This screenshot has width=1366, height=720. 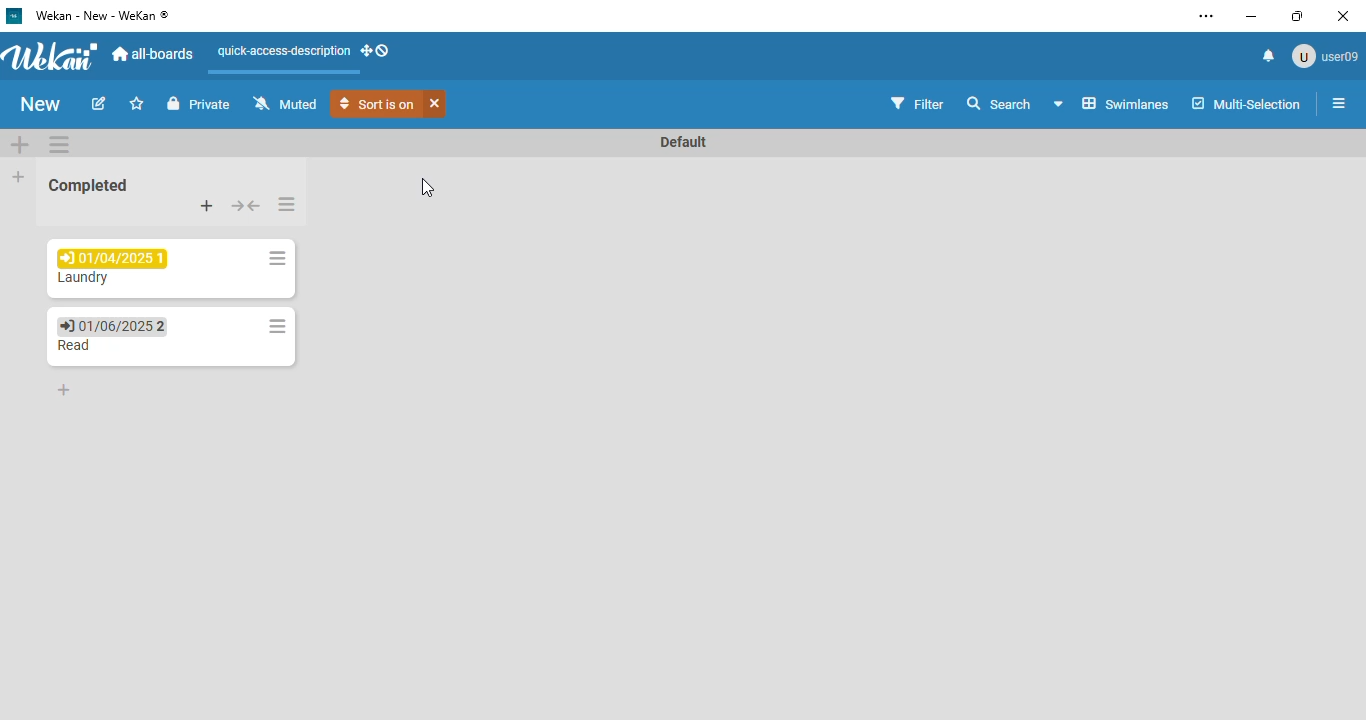 I want to click on remove sort, so click(x=435, y=103).